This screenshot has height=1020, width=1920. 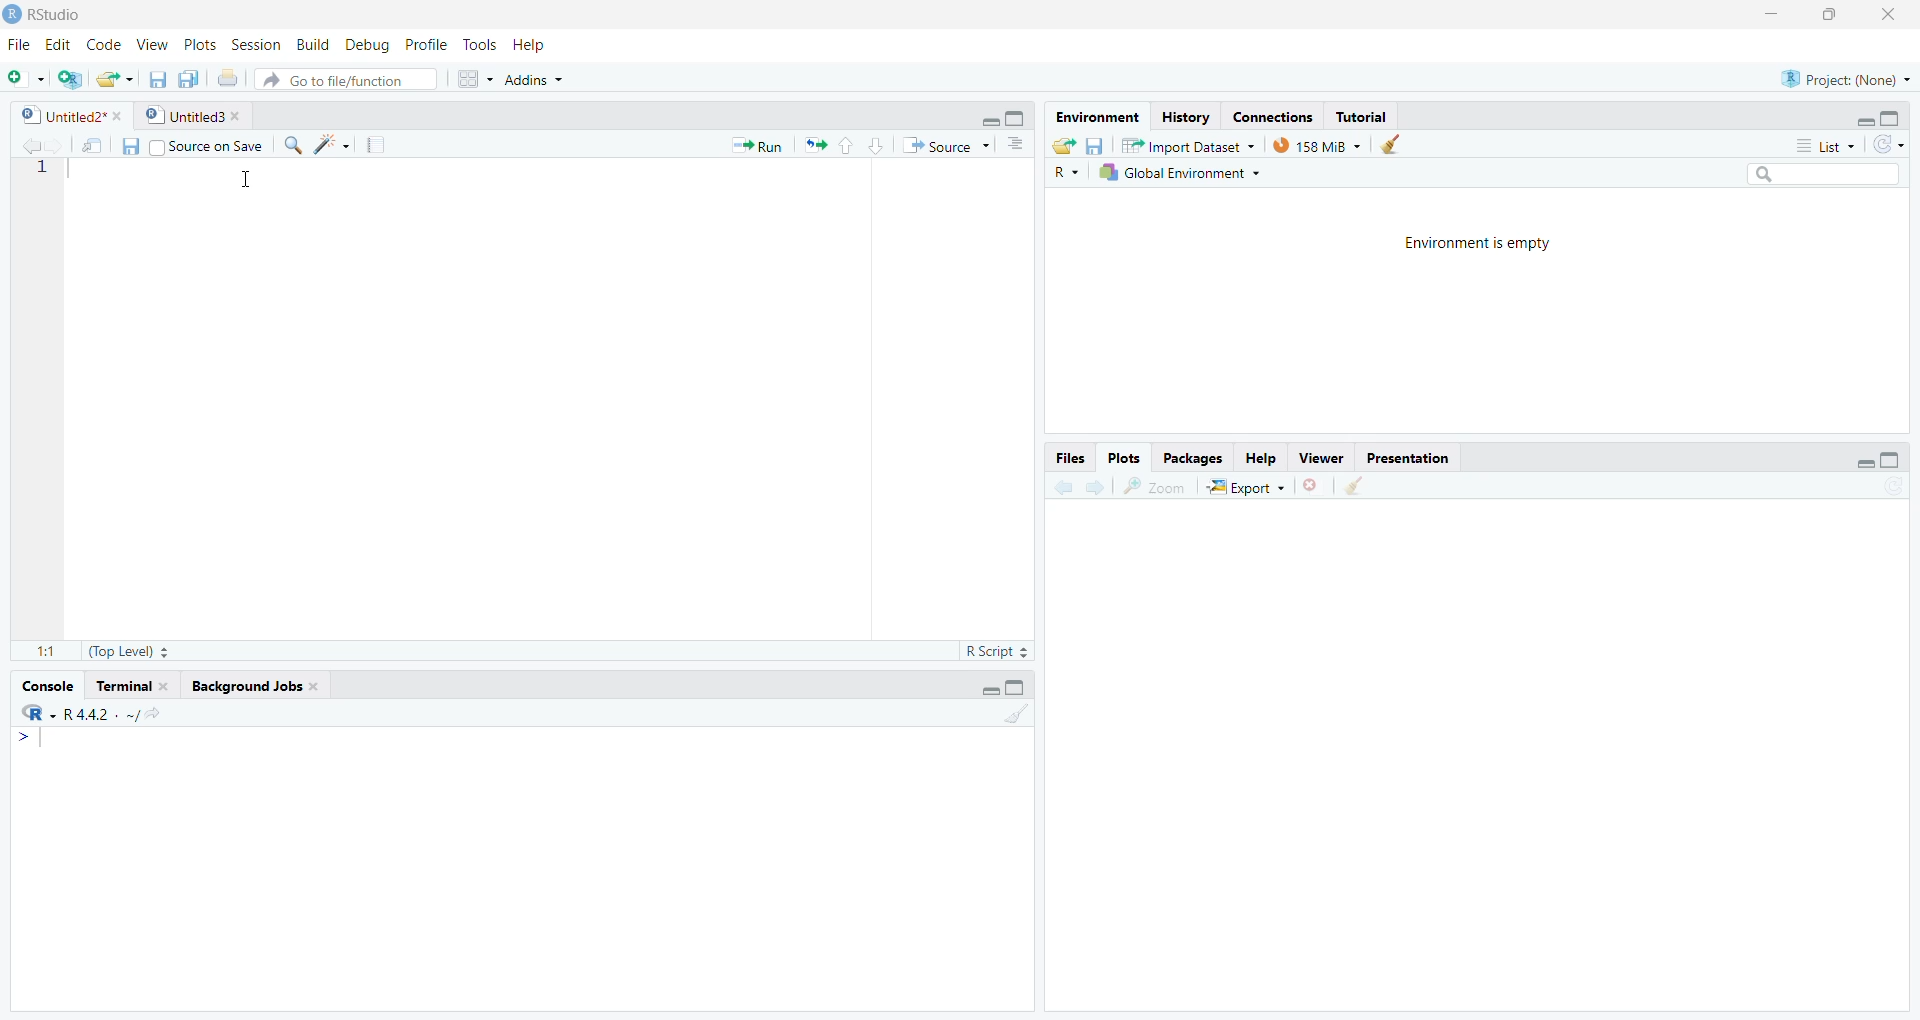 I want to click on Export, so click(x=1249, y=484).